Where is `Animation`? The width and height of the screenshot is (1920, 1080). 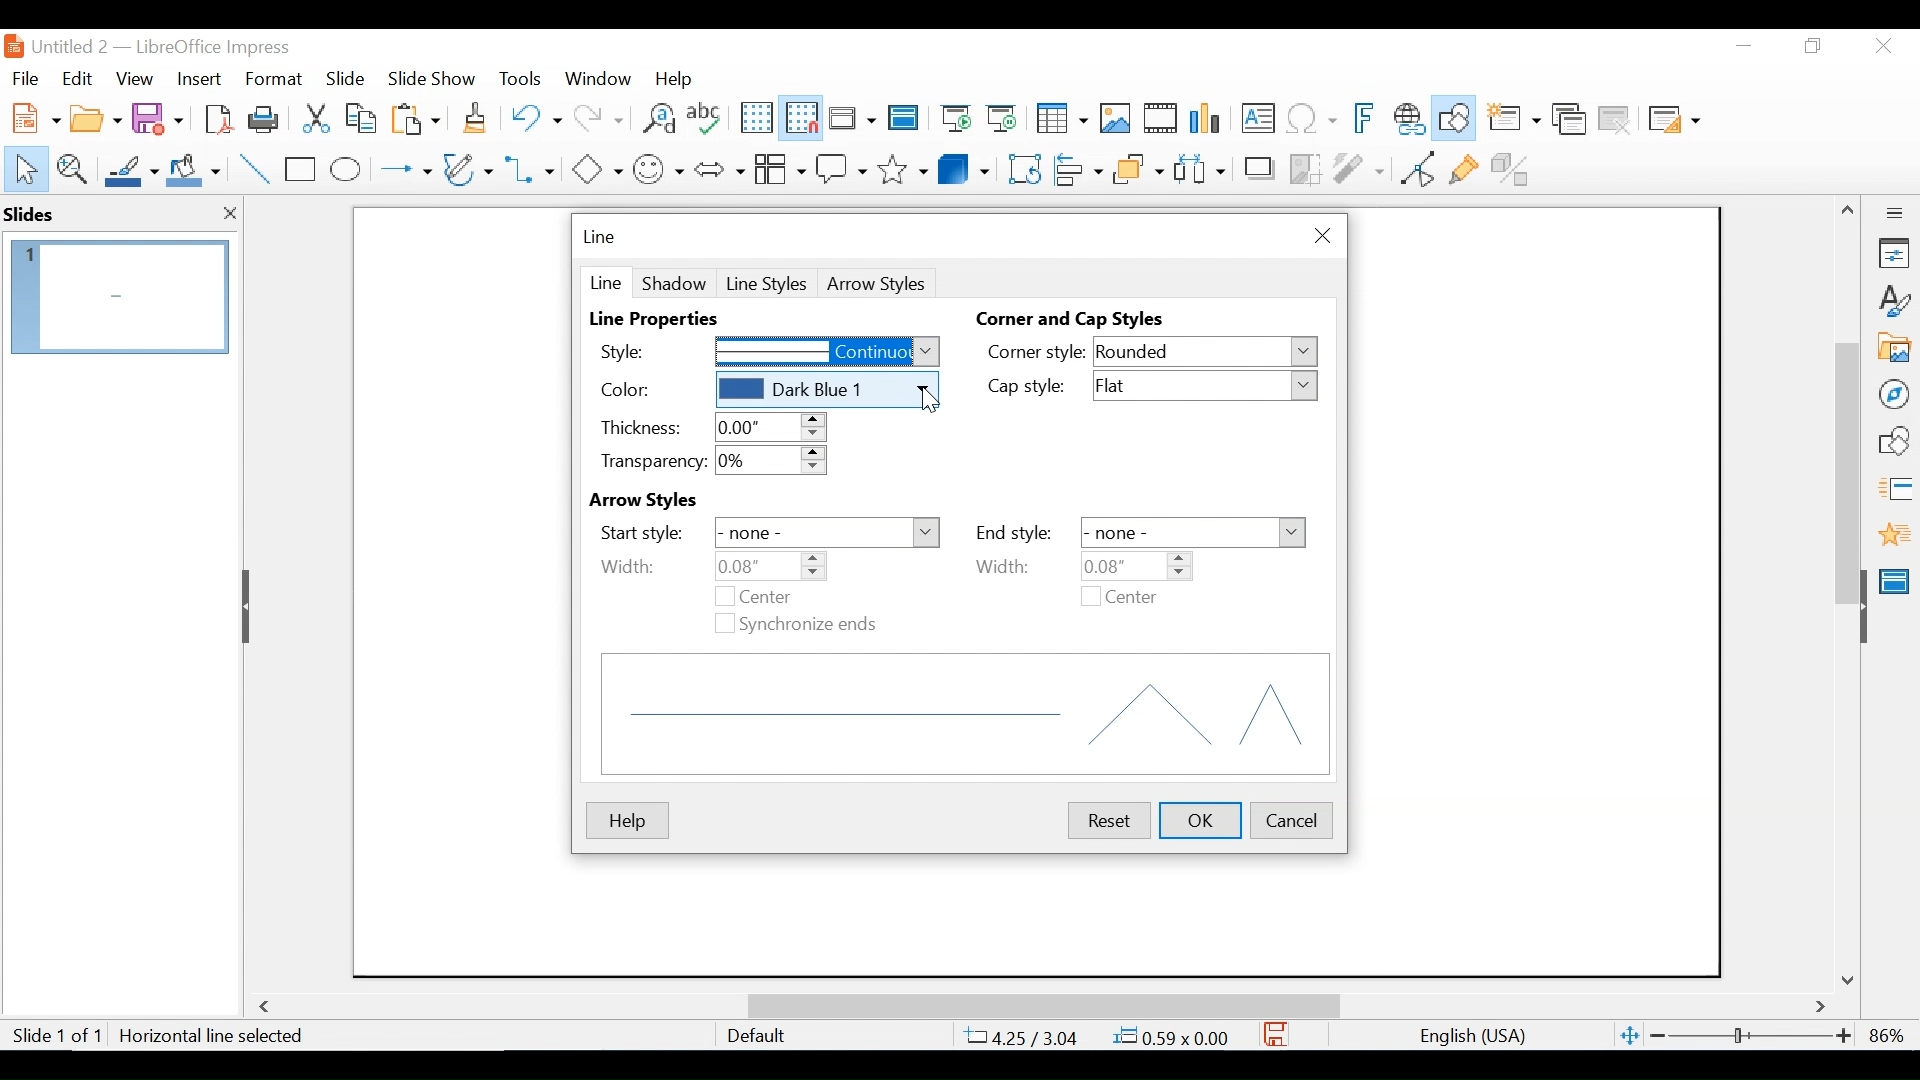
Animation is located at coordinates (1895, 534).